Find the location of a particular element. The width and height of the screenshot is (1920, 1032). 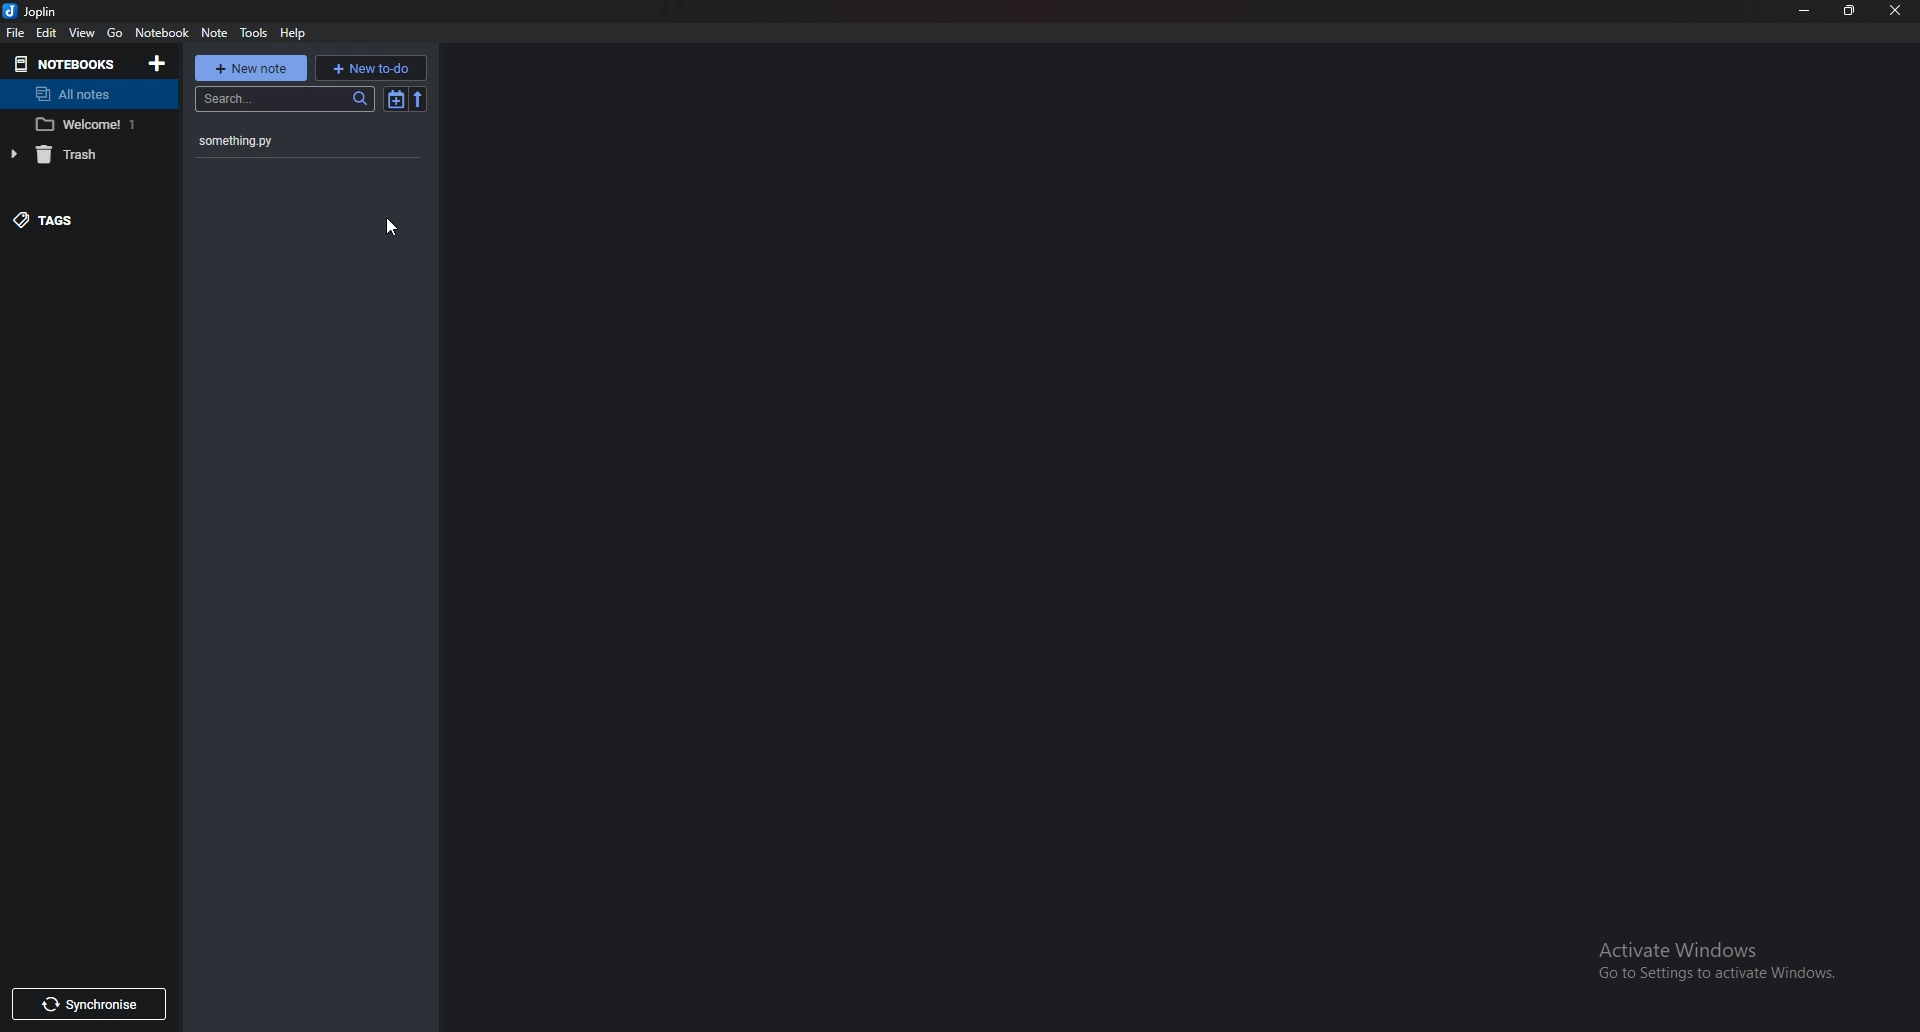

help is located at coordinates (294, 35).